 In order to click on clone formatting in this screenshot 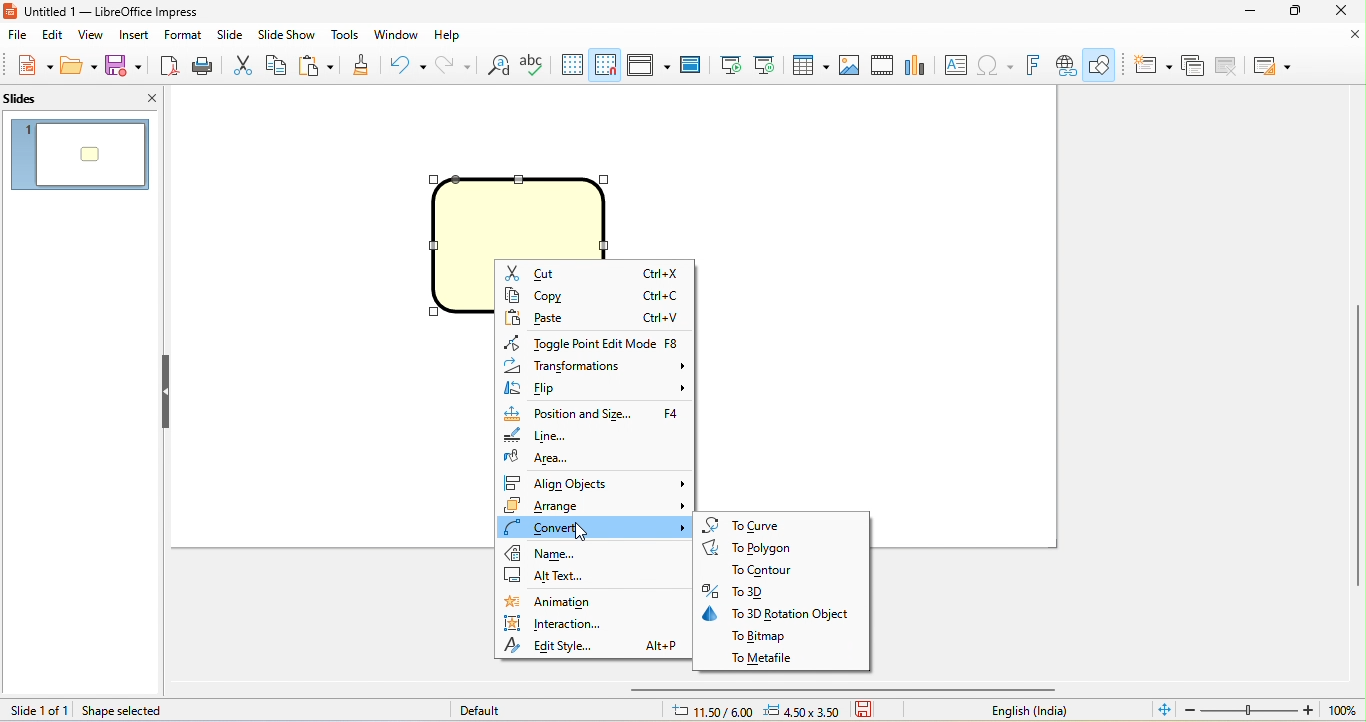, I will do `click(362, 64)`.